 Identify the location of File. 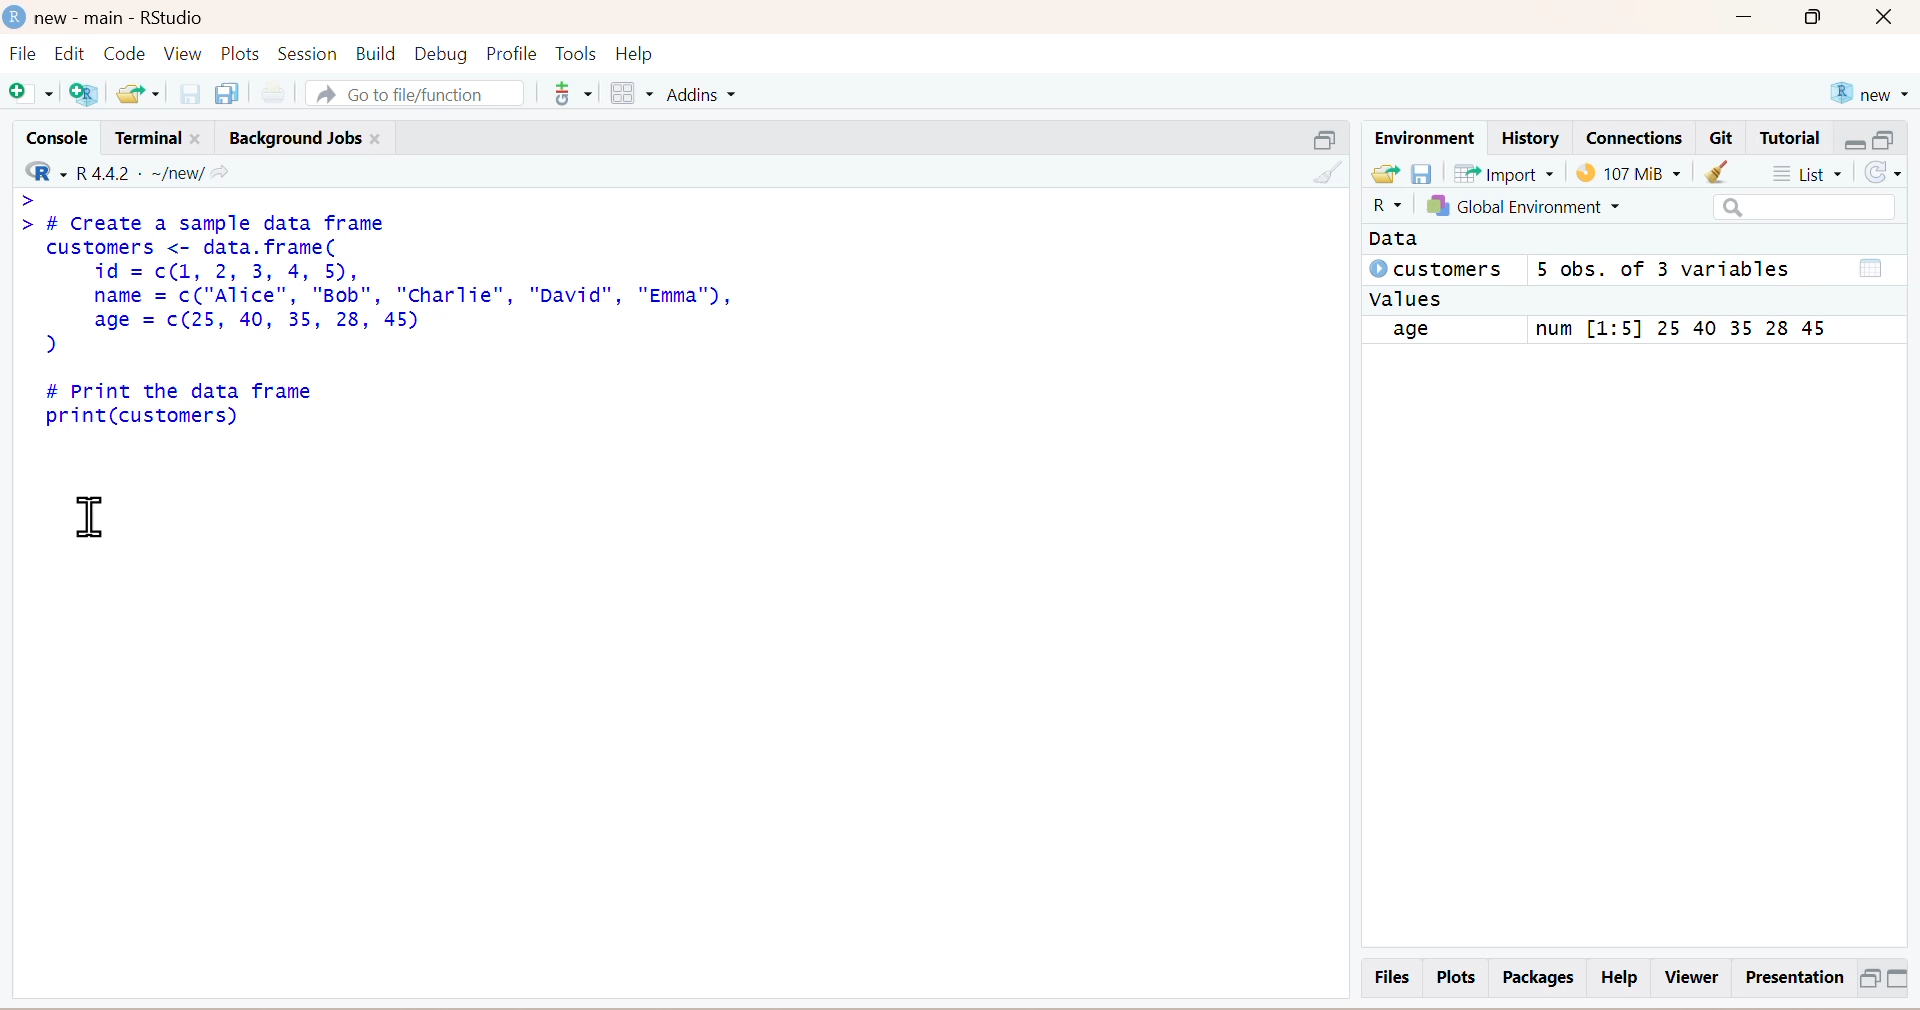
(22, 56).